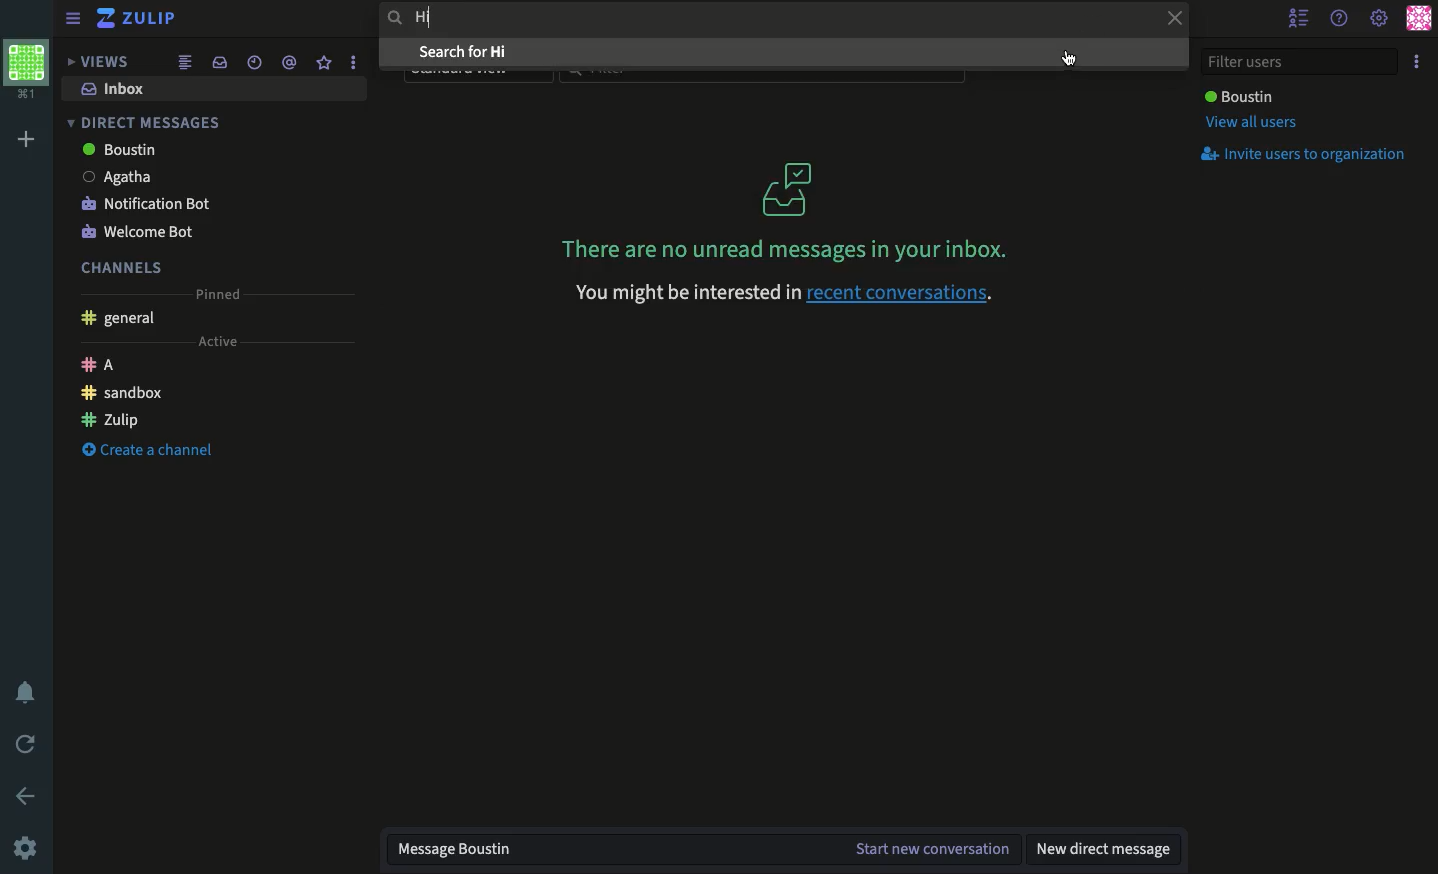 This screenshot has width=1438, height=874. What do you see at coordinates (1309, 155) in the screenshot?
I see `Invite users to organization` at bounding box center [1309, 155].